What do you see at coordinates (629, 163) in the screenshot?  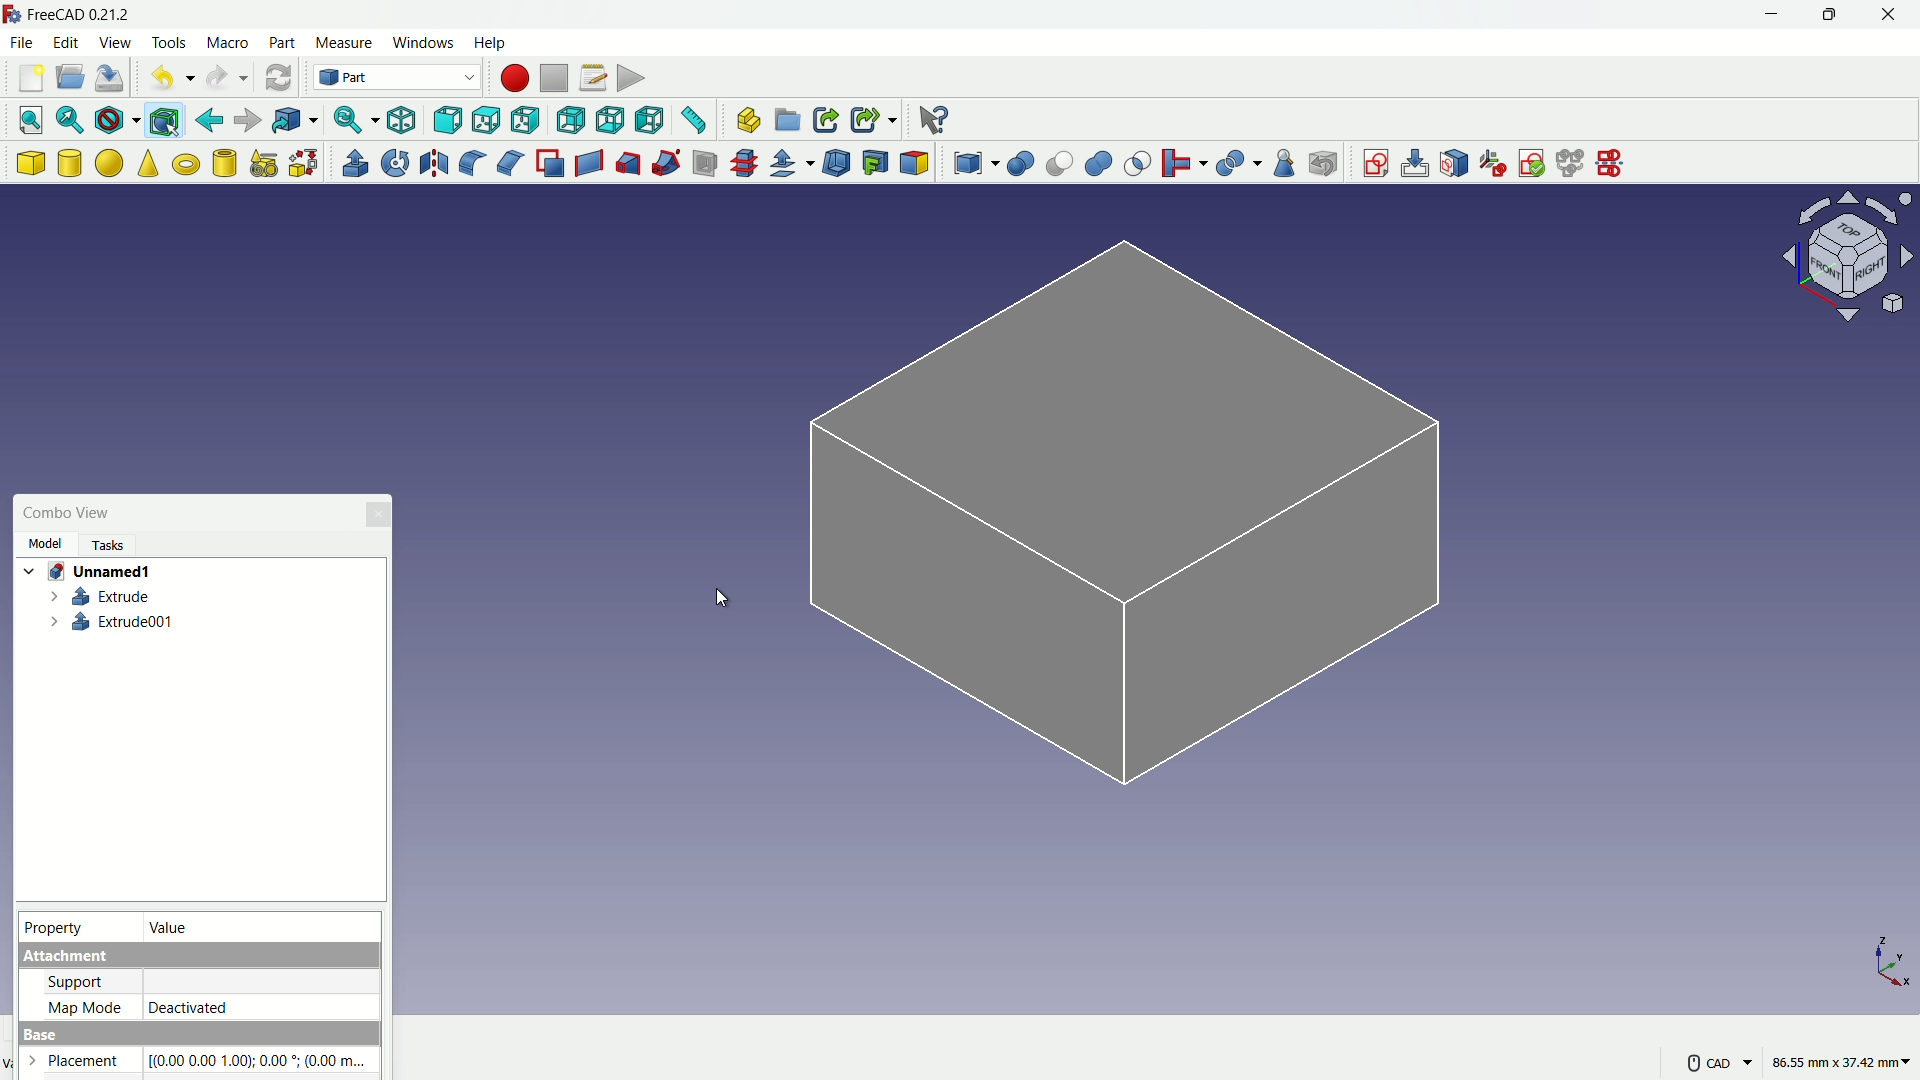 I see `loft` at bounding box center [629, 163].